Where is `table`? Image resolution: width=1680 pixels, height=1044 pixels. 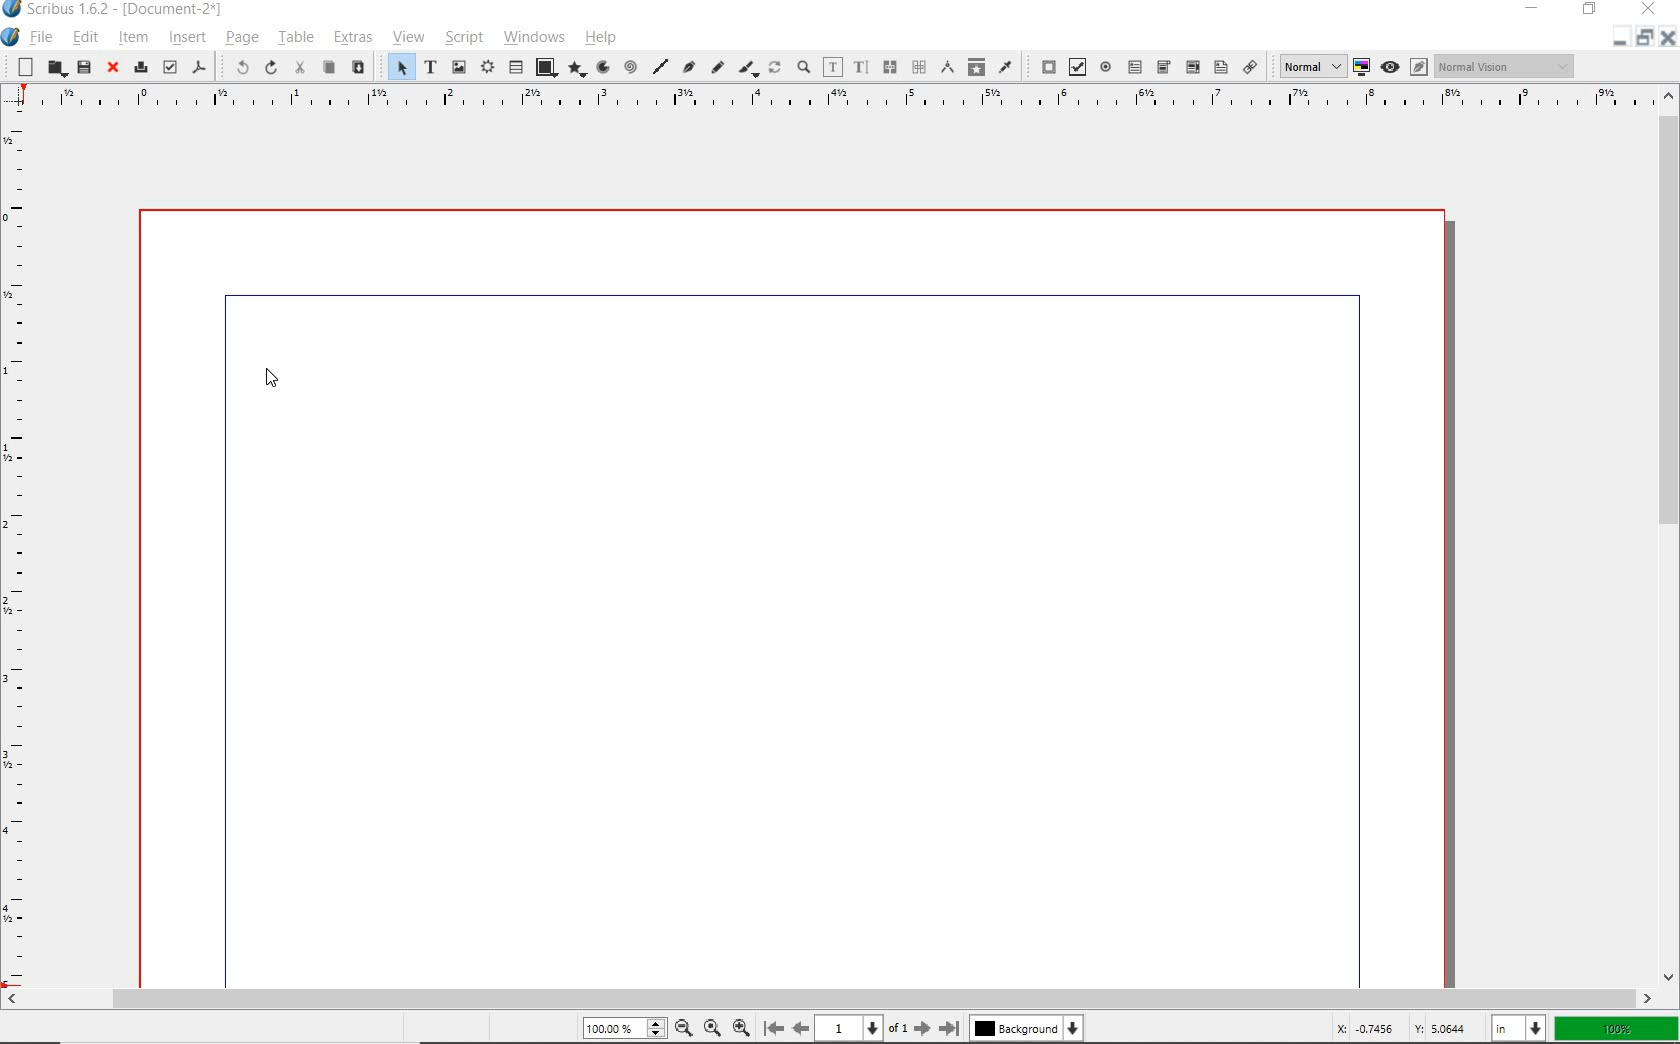 table is located at coordinates (514, 66).